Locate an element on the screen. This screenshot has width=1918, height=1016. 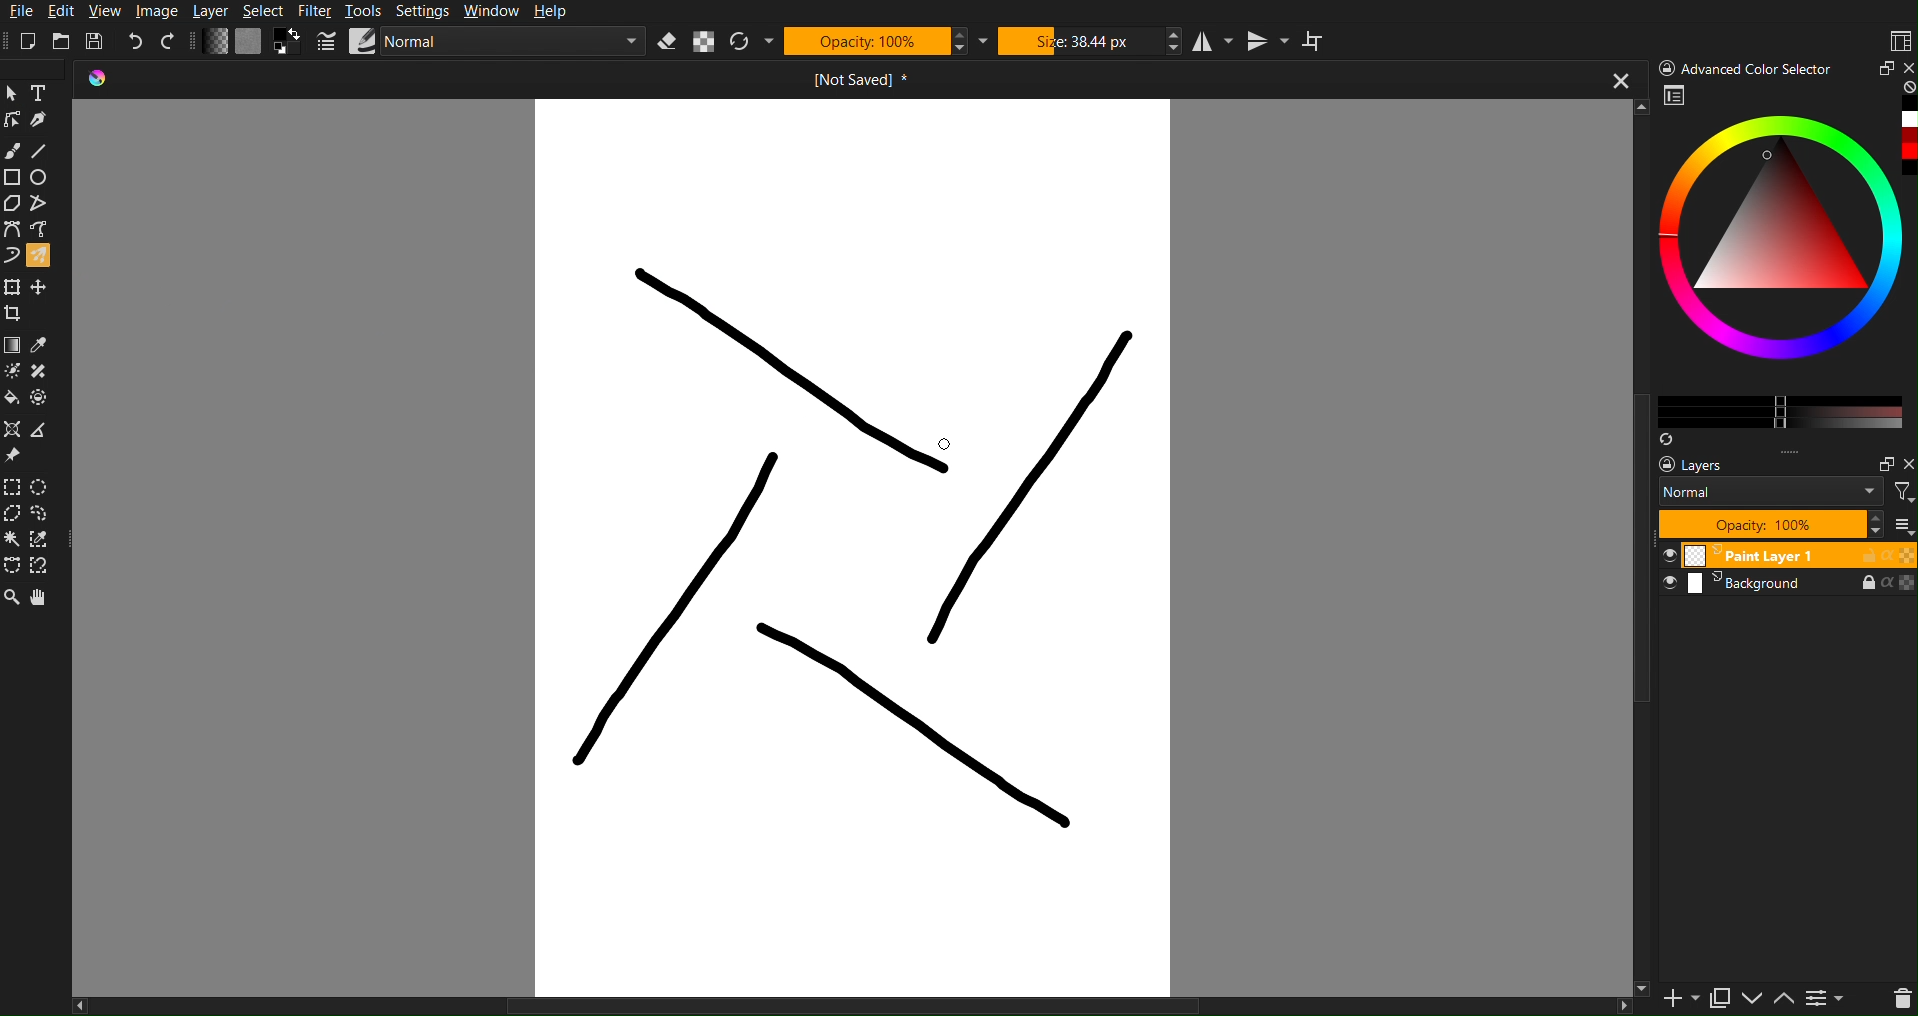
Magnetic Selection Tool is located at coordinates (47, 567).